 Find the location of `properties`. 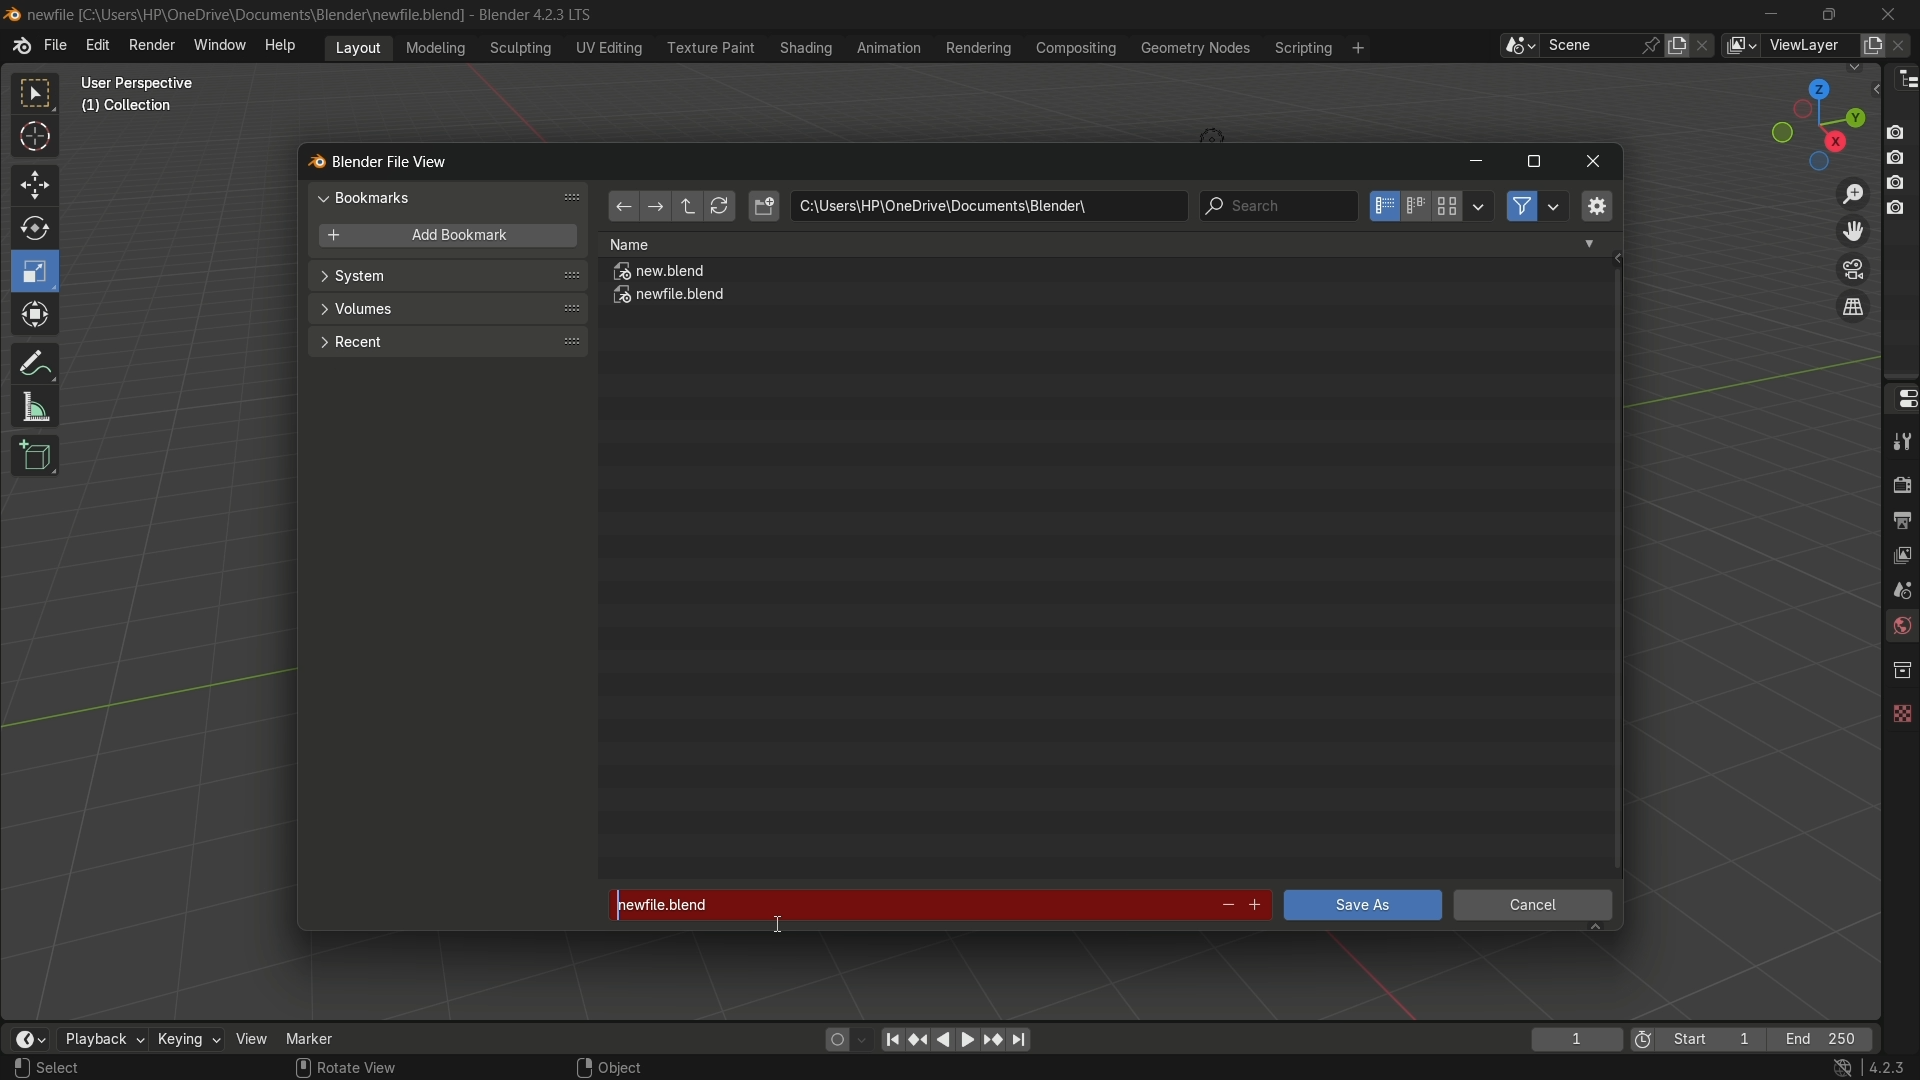

properties is located at coordinates (1900, 397).